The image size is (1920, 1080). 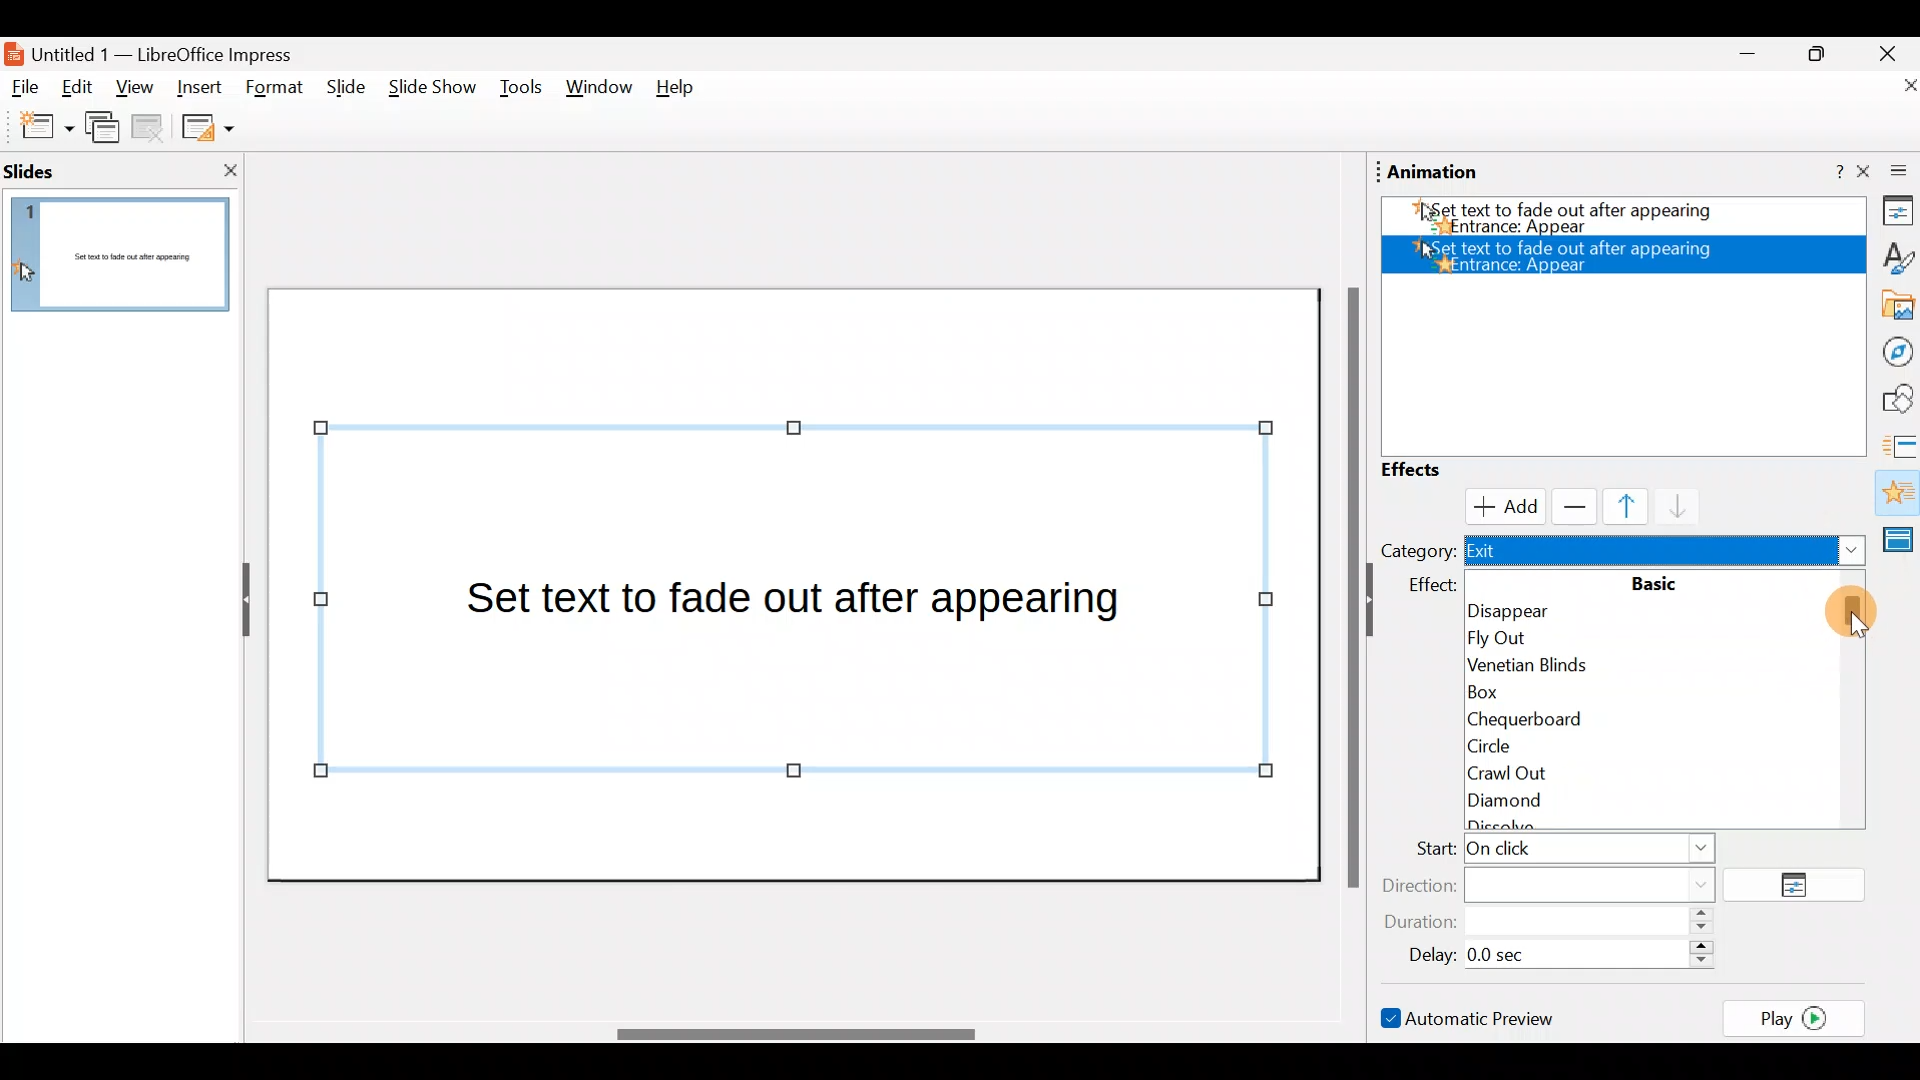 I want to click on Circle, so click(x=1543, y=748).